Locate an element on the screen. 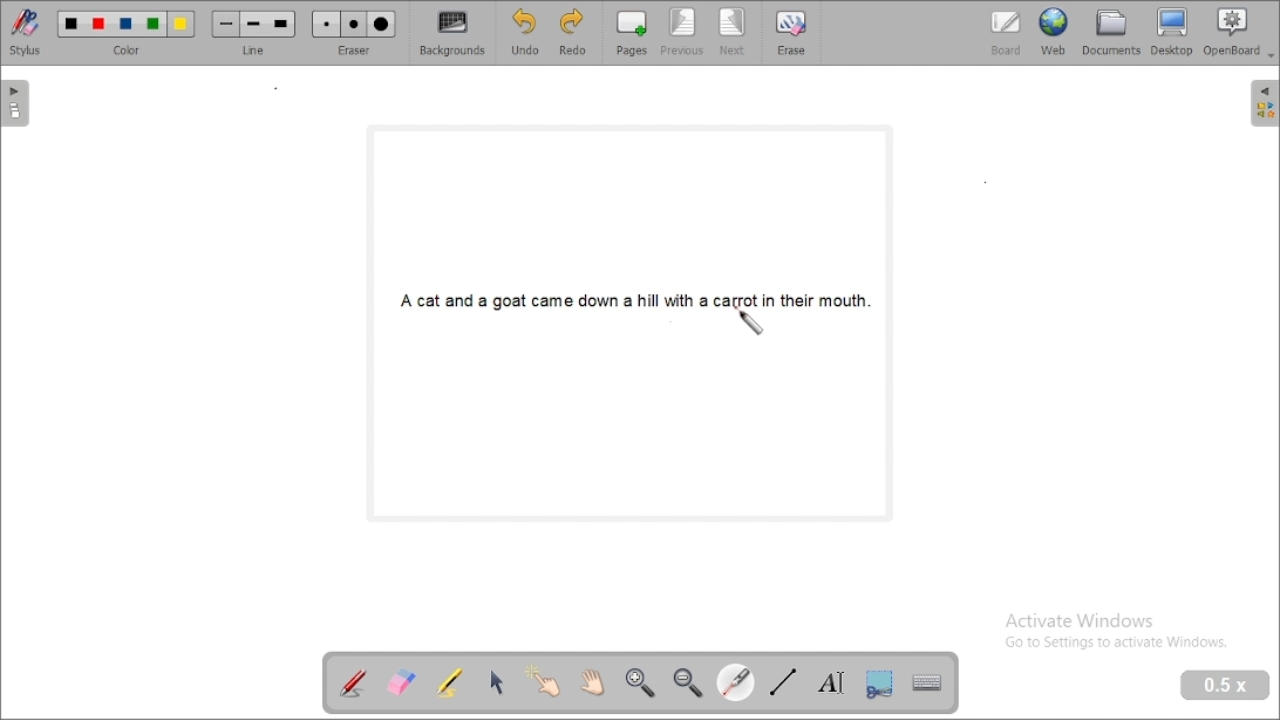 The width and height of the screenshot is (1280, 720). eraser is located at coordinates (353, 33).